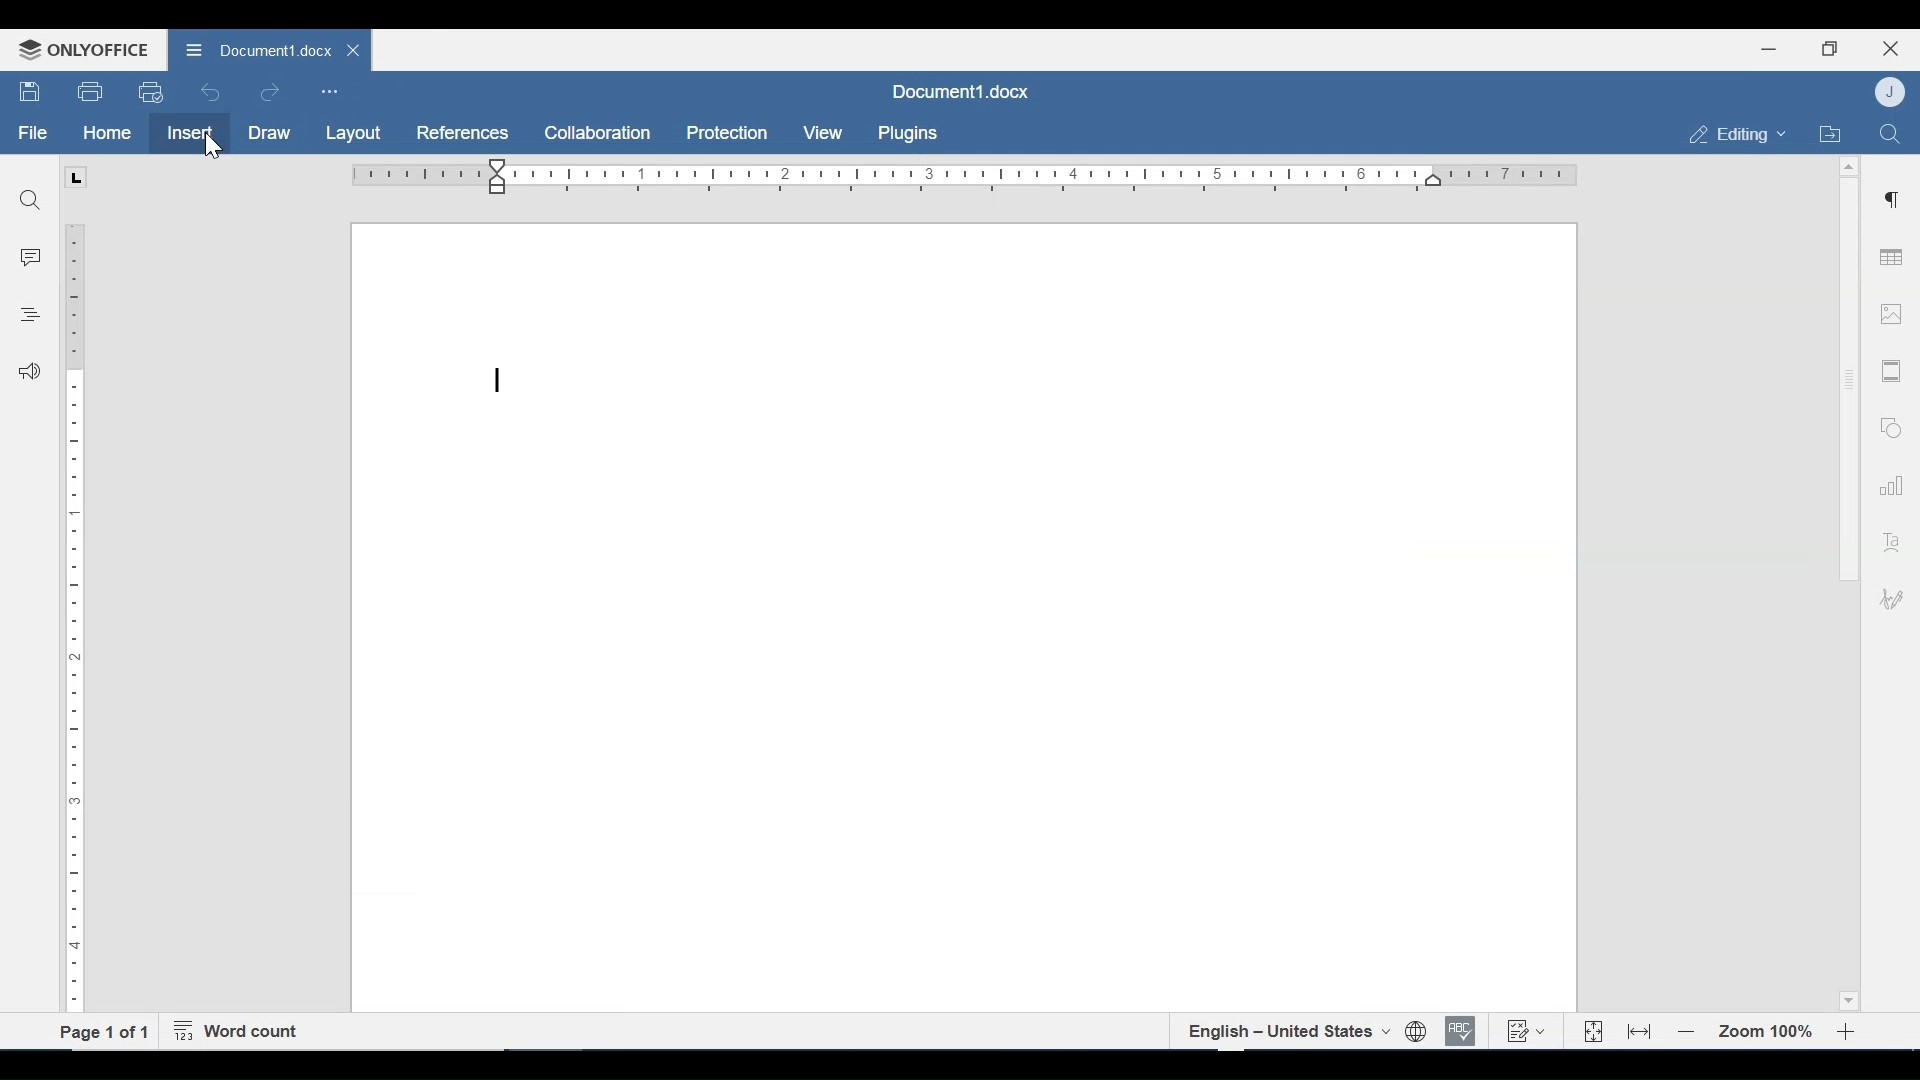 The height and width of the screenshot is (1080, 1920). Describe the element at coordinates (75, 607) in the screenshot. I see `Vertical Ruler` at that location.